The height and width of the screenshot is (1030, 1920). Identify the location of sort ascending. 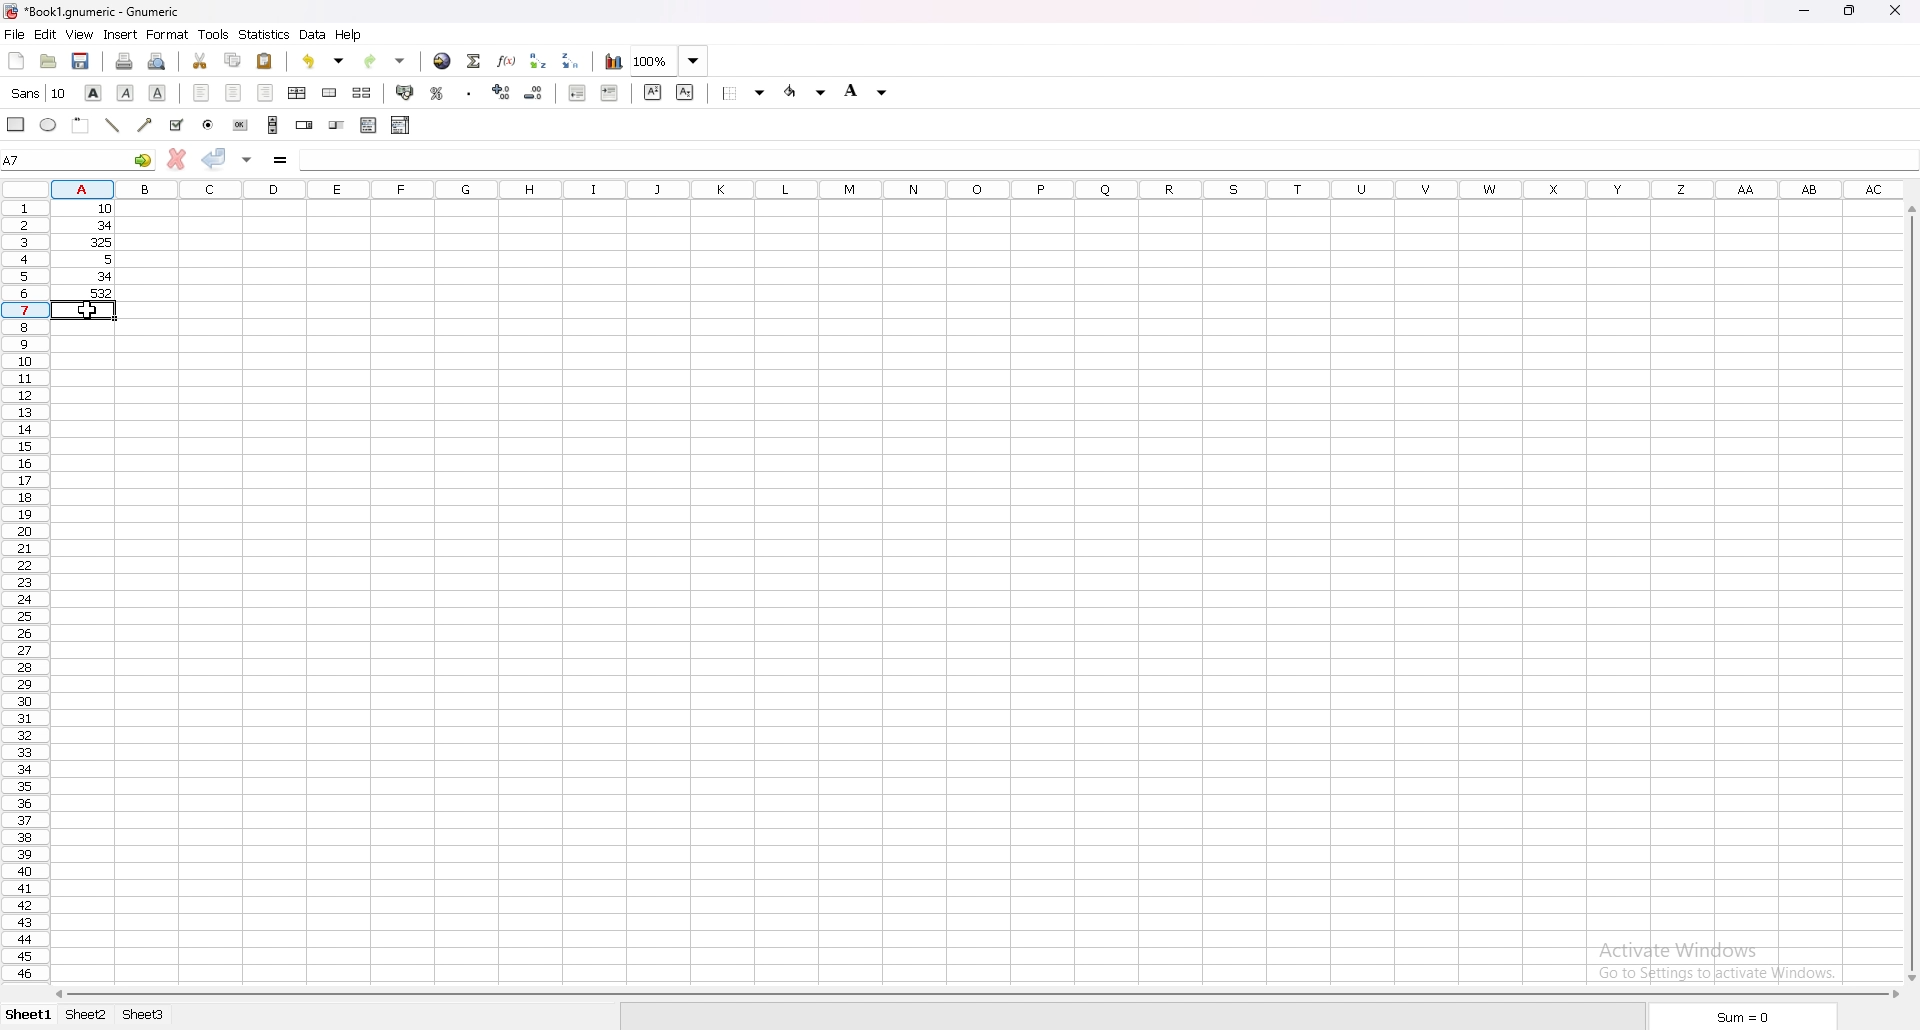
(538, 60).